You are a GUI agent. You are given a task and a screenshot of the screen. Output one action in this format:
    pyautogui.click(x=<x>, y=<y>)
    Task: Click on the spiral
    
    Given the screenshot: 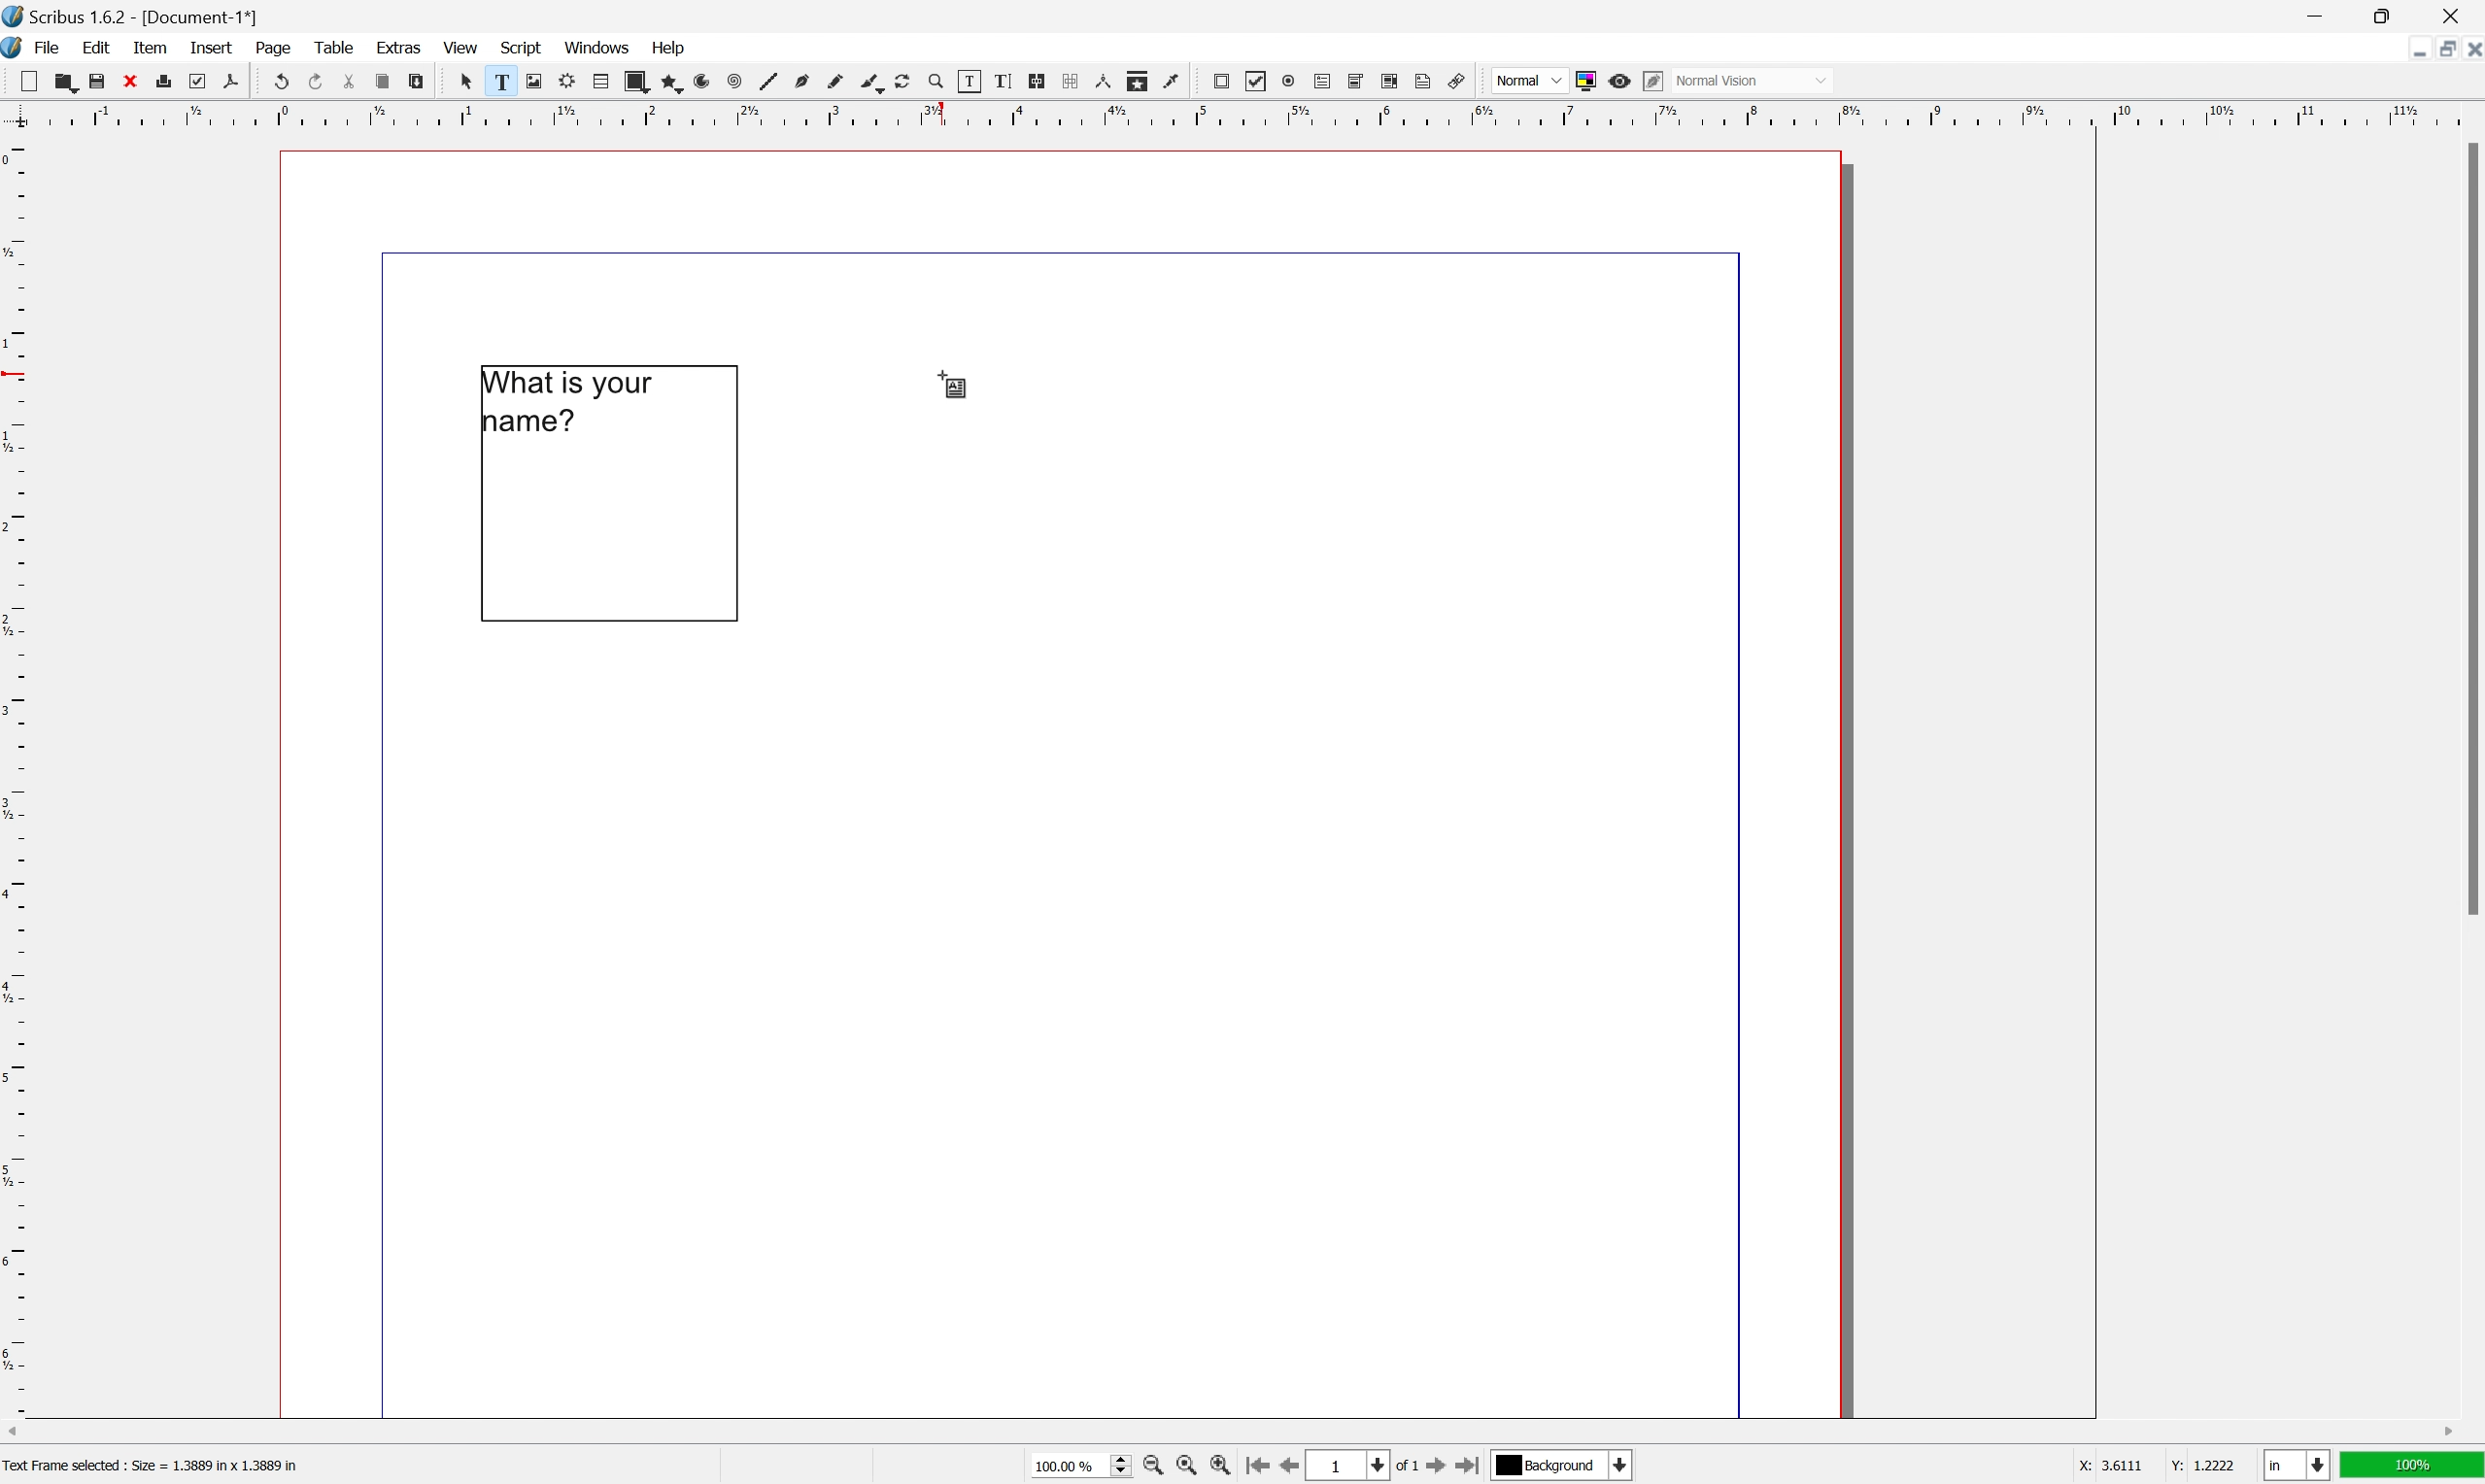 What is the action you would take?
    pyautogui.click(x=708, y=81)
    